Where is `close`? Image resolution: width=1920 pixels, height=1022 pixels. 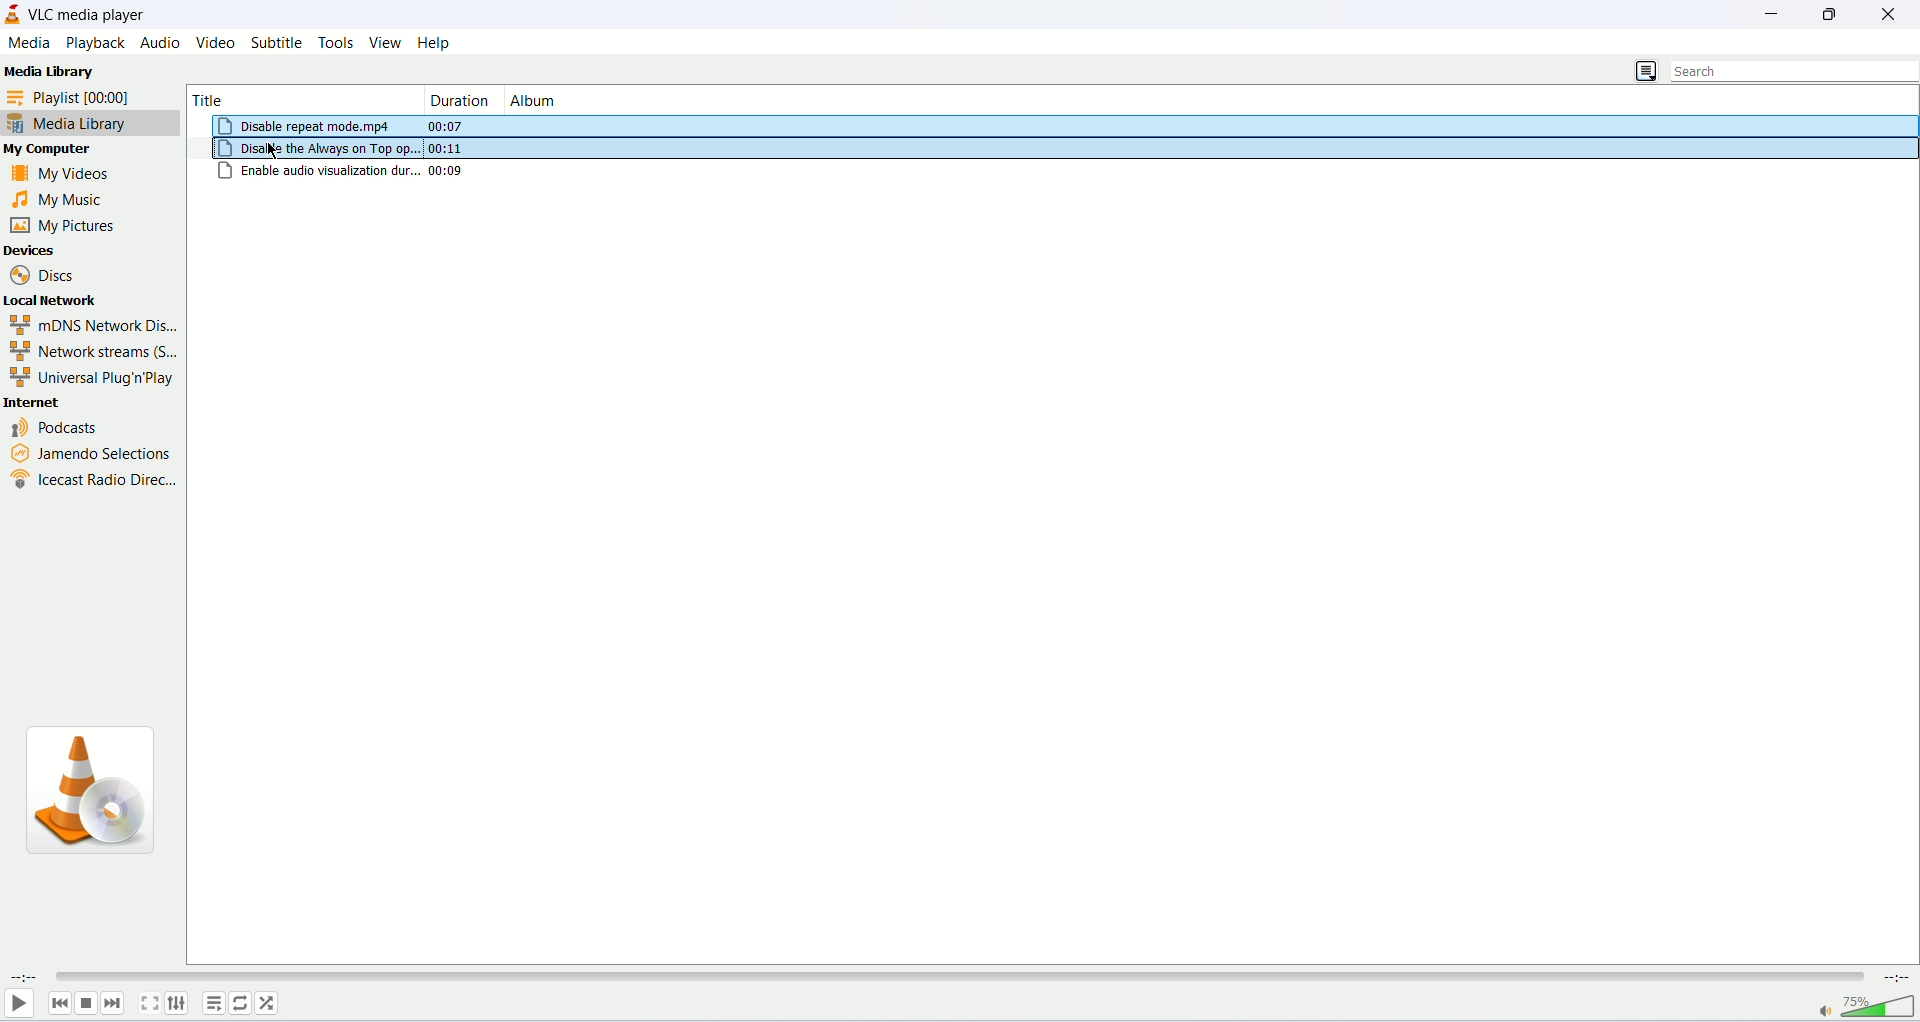
close is located at coordinates (1894, 12).